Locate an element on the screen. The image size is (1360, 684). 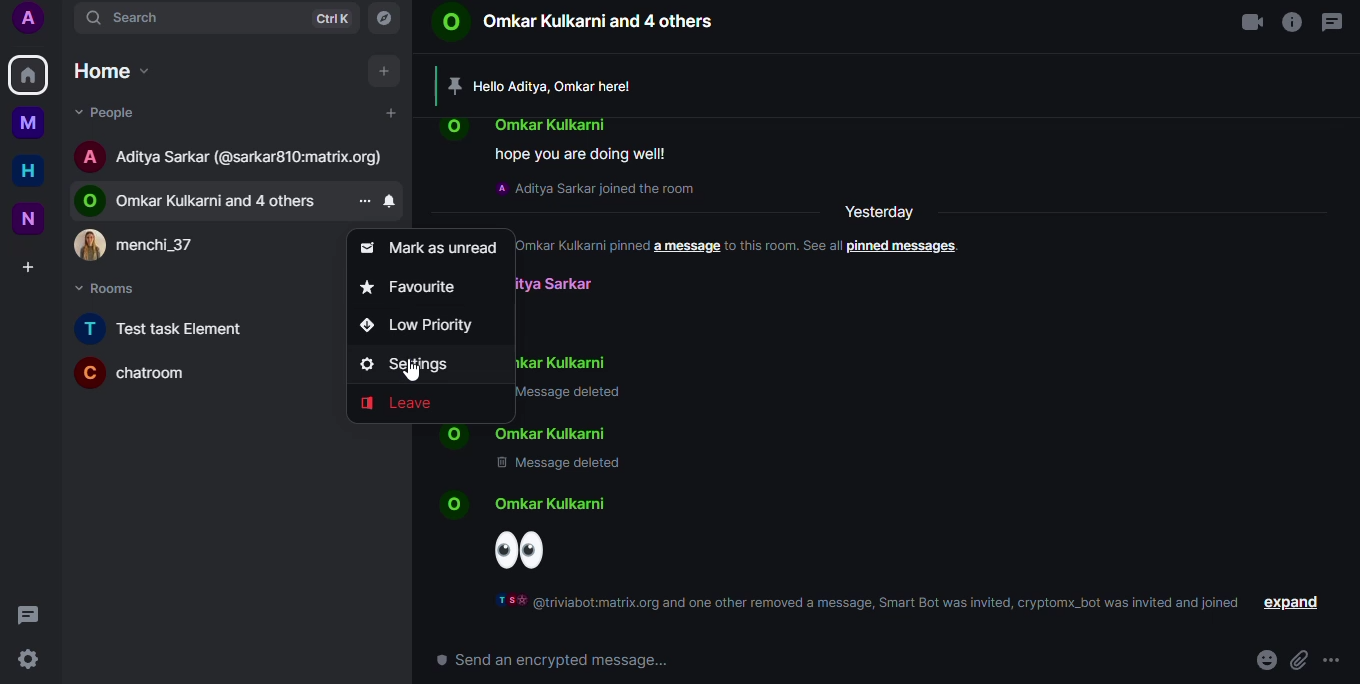
expand is located at coordinates (1287, 603).